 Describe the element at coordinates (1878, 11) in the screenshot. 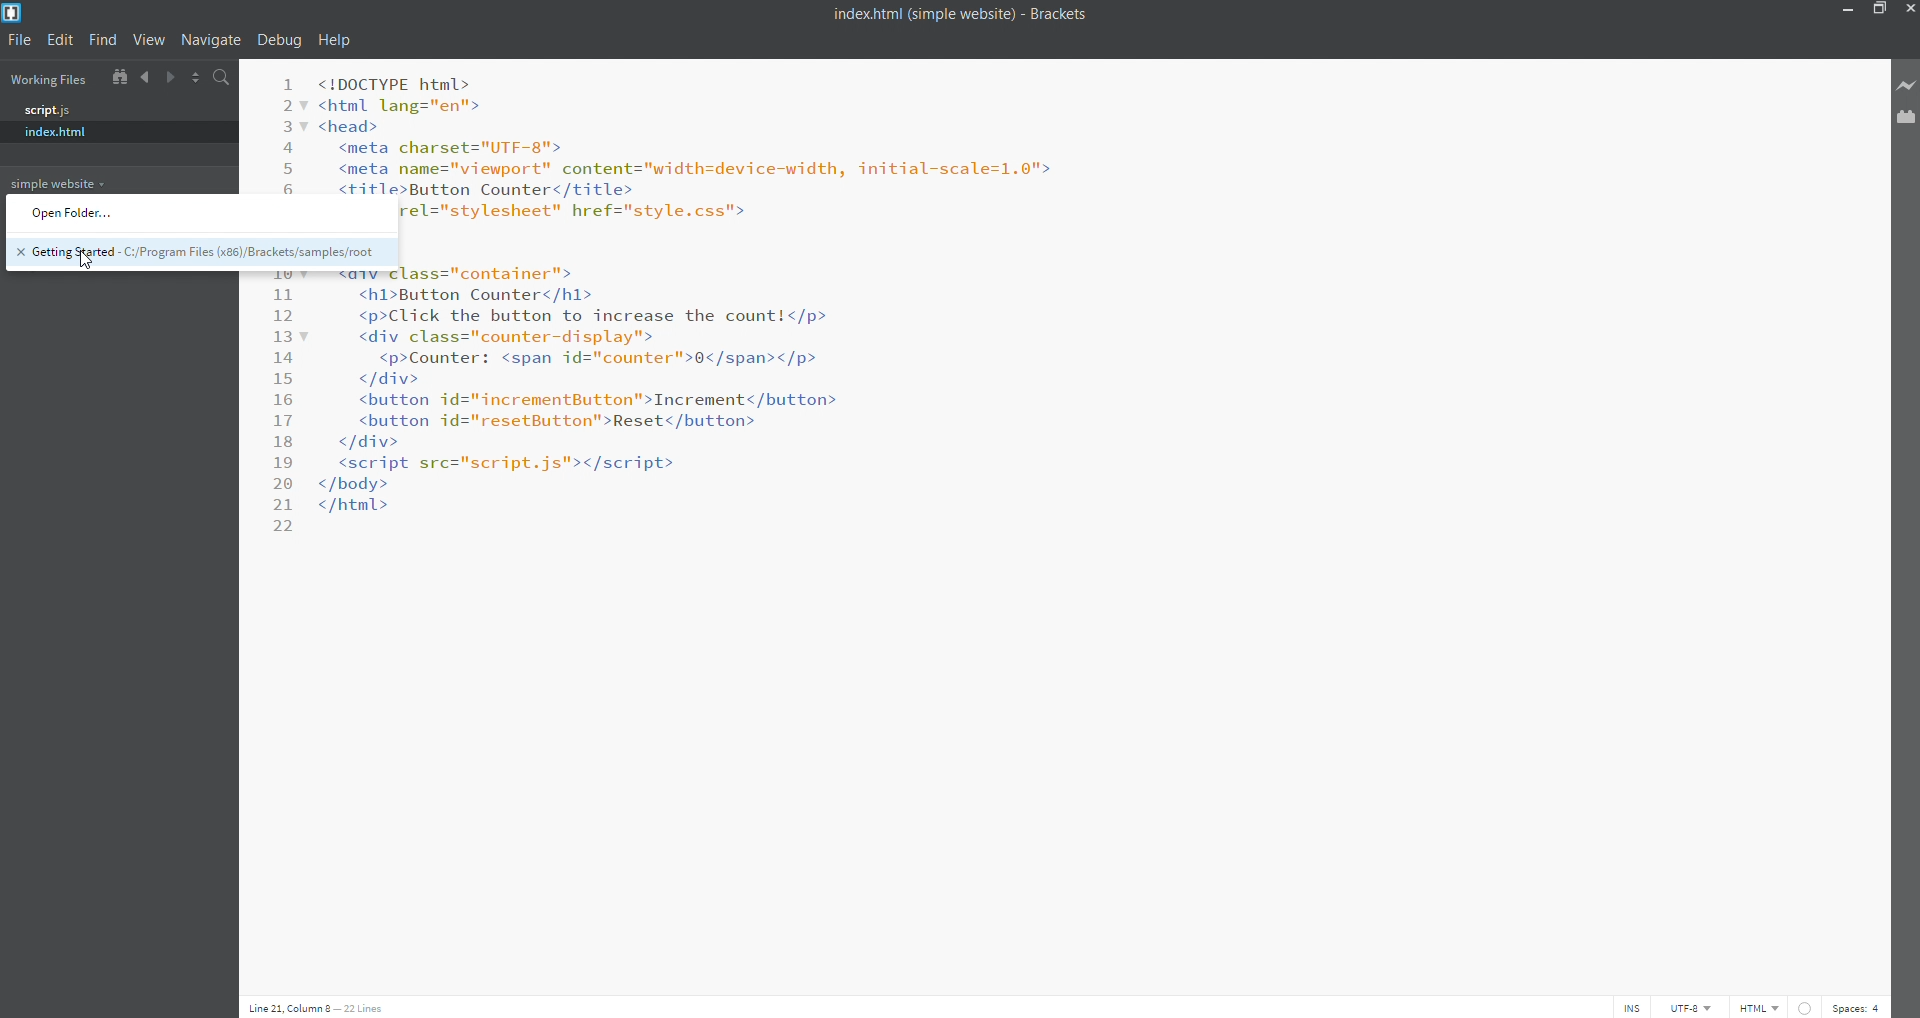

I see `maximize/restore` at that location.